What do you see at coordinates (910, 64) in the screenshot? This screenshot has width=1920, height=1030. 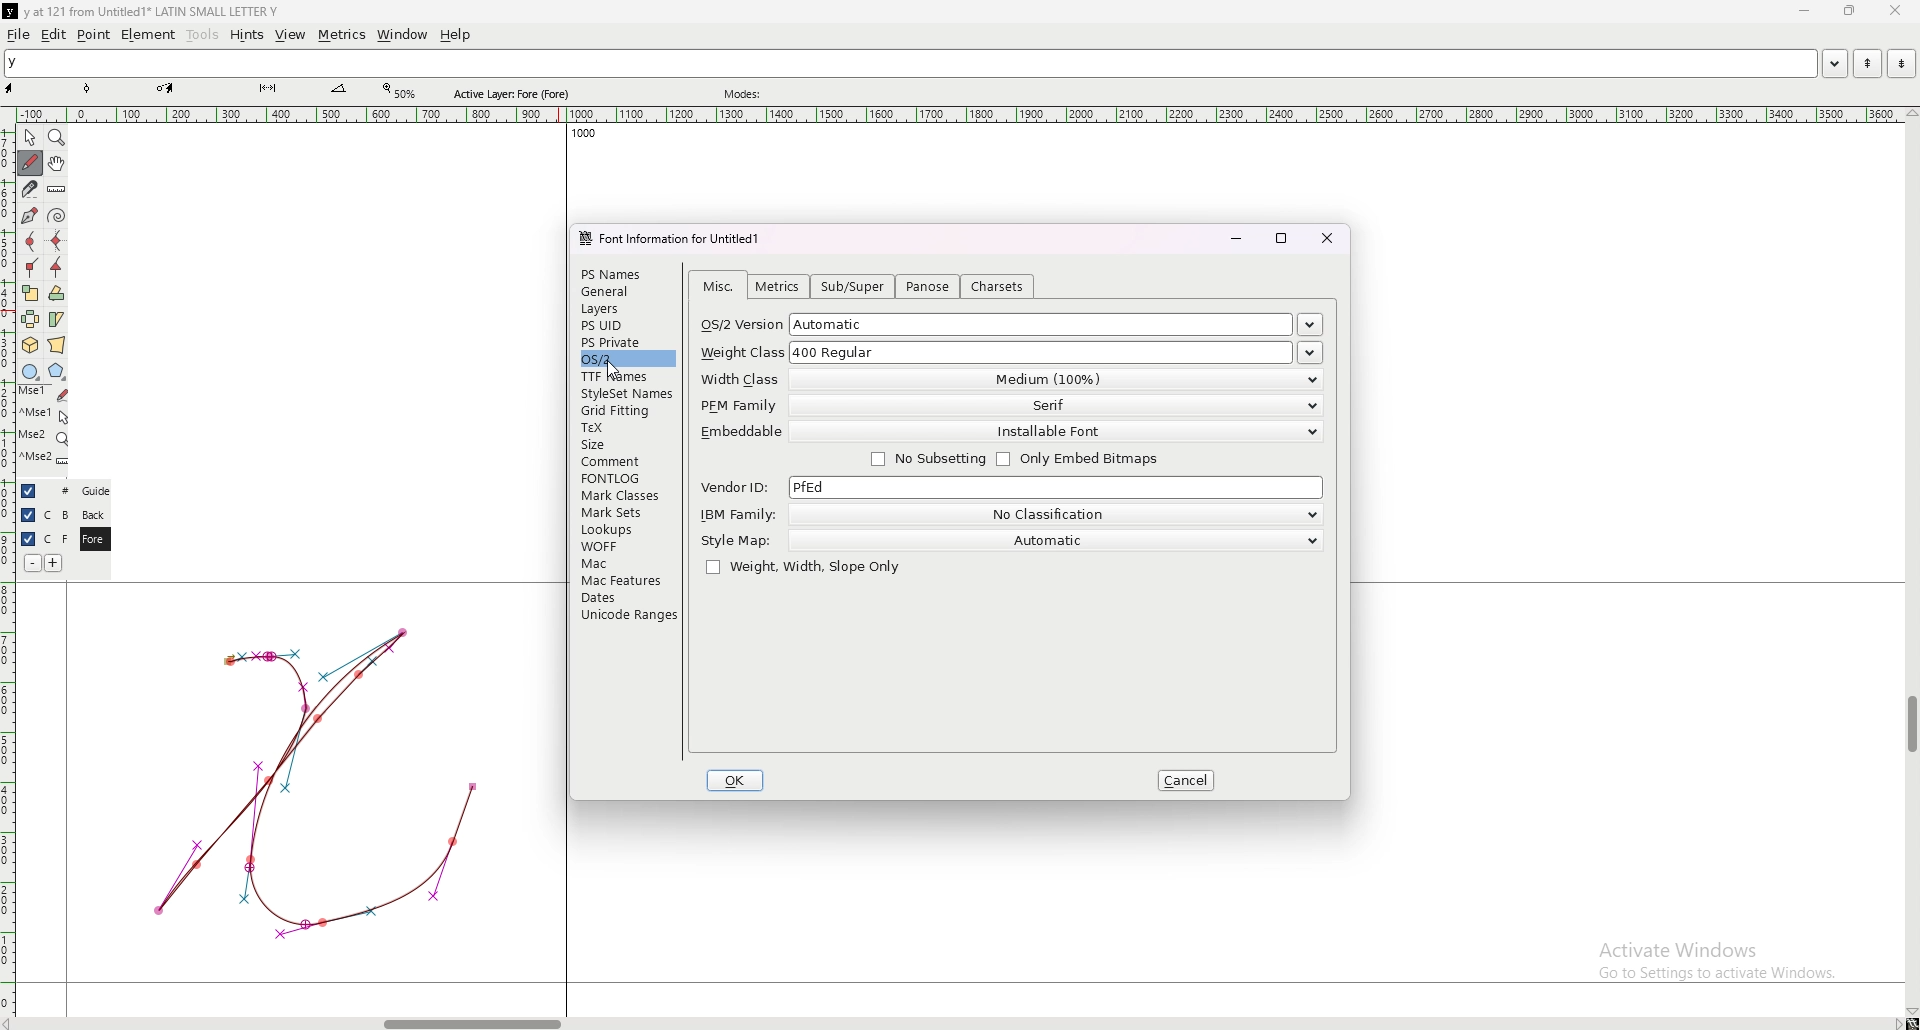 I see `y` at bounding box center [910, 64].